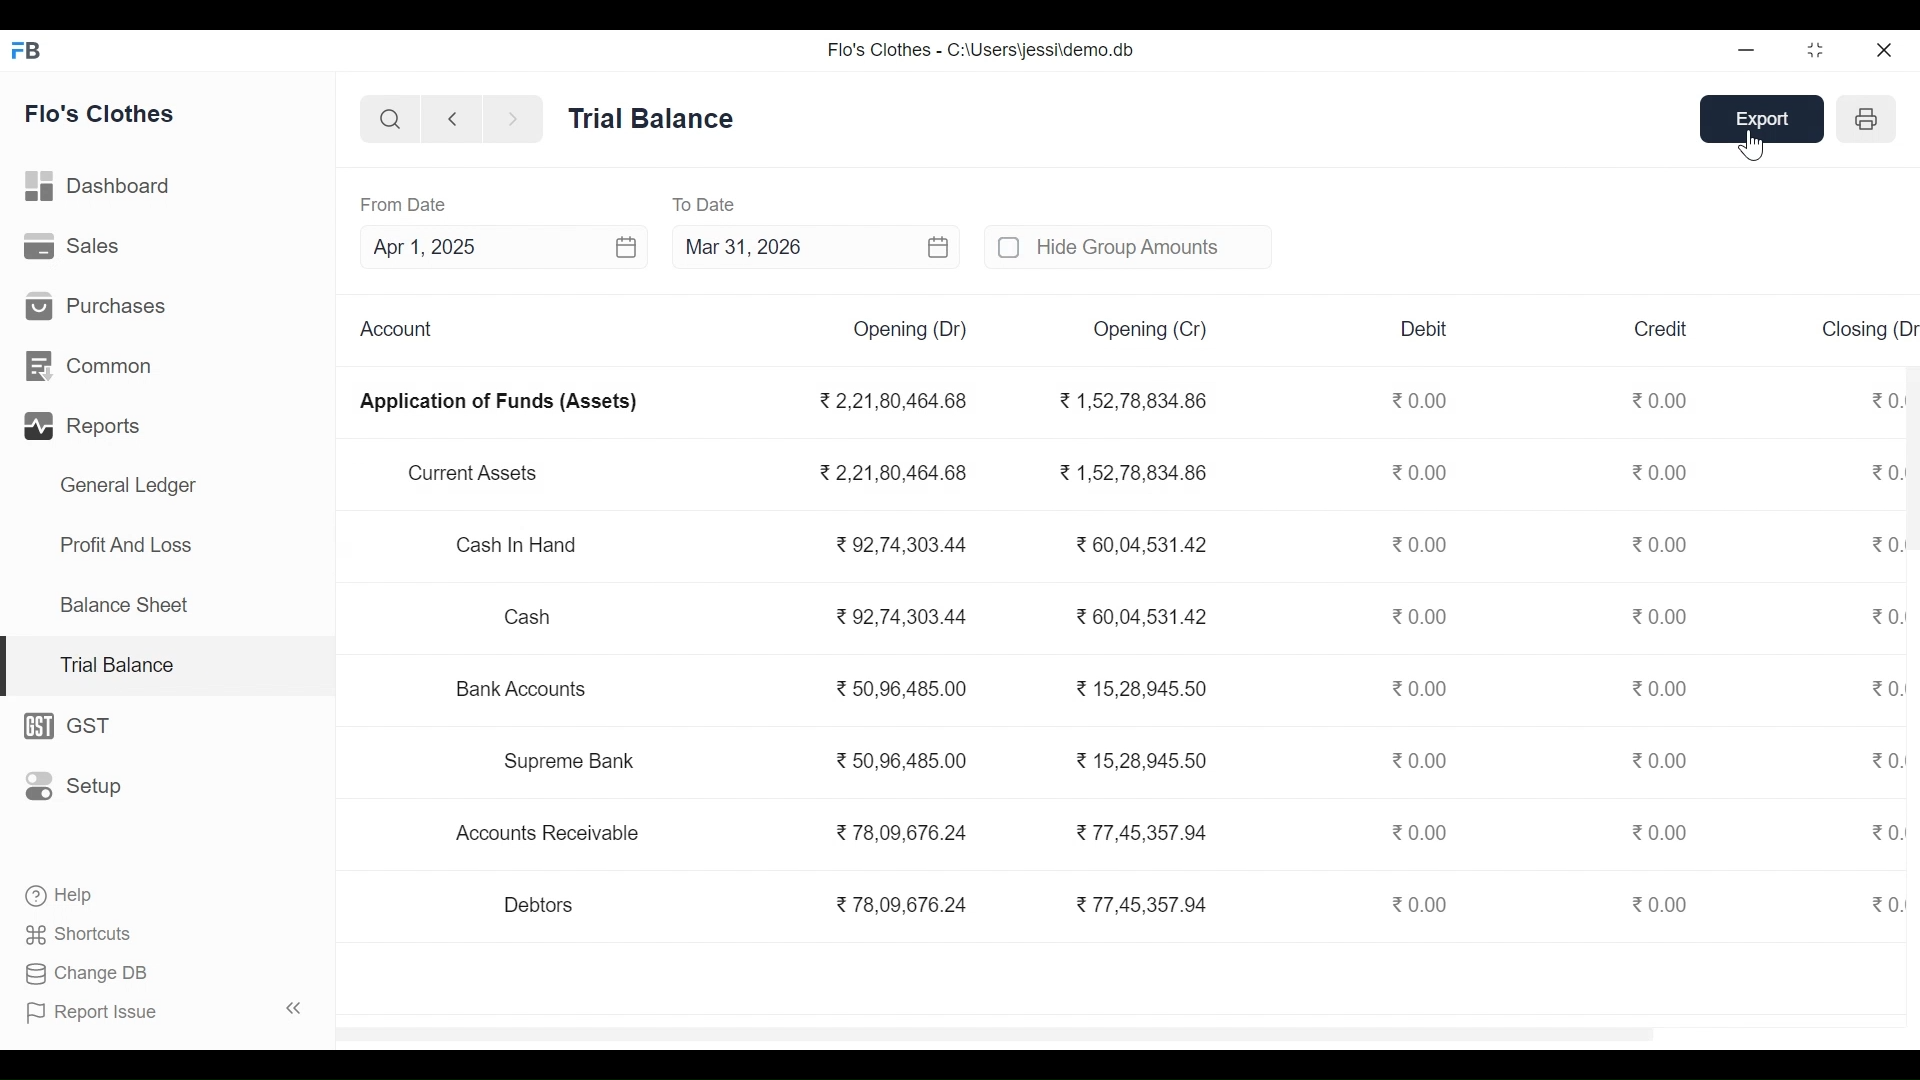 This screenshot has height=1080, width=1920. Describe the element at coordinates (128, 485) in the screenshot. I see `General Ledger` at that location.